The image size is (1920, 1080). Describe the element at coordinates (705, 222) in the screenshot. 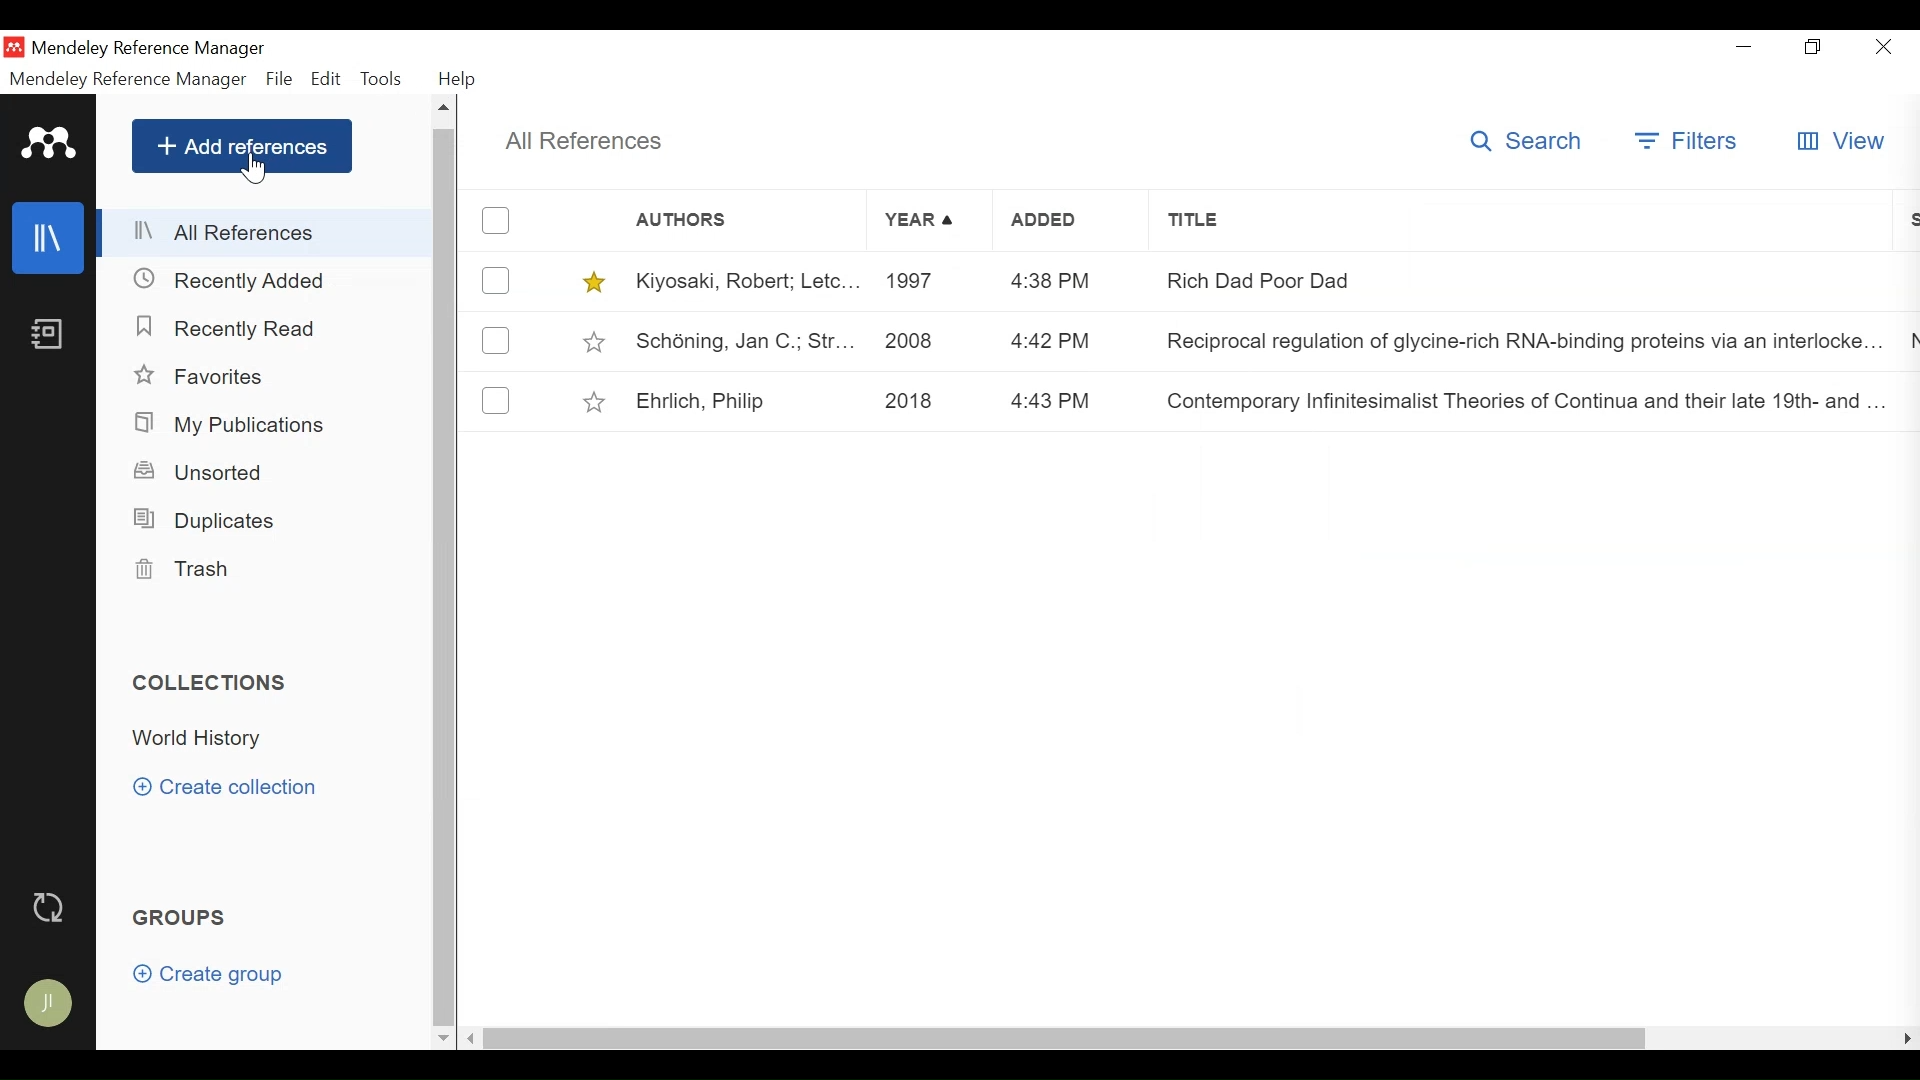

I see `Authors` at that location.